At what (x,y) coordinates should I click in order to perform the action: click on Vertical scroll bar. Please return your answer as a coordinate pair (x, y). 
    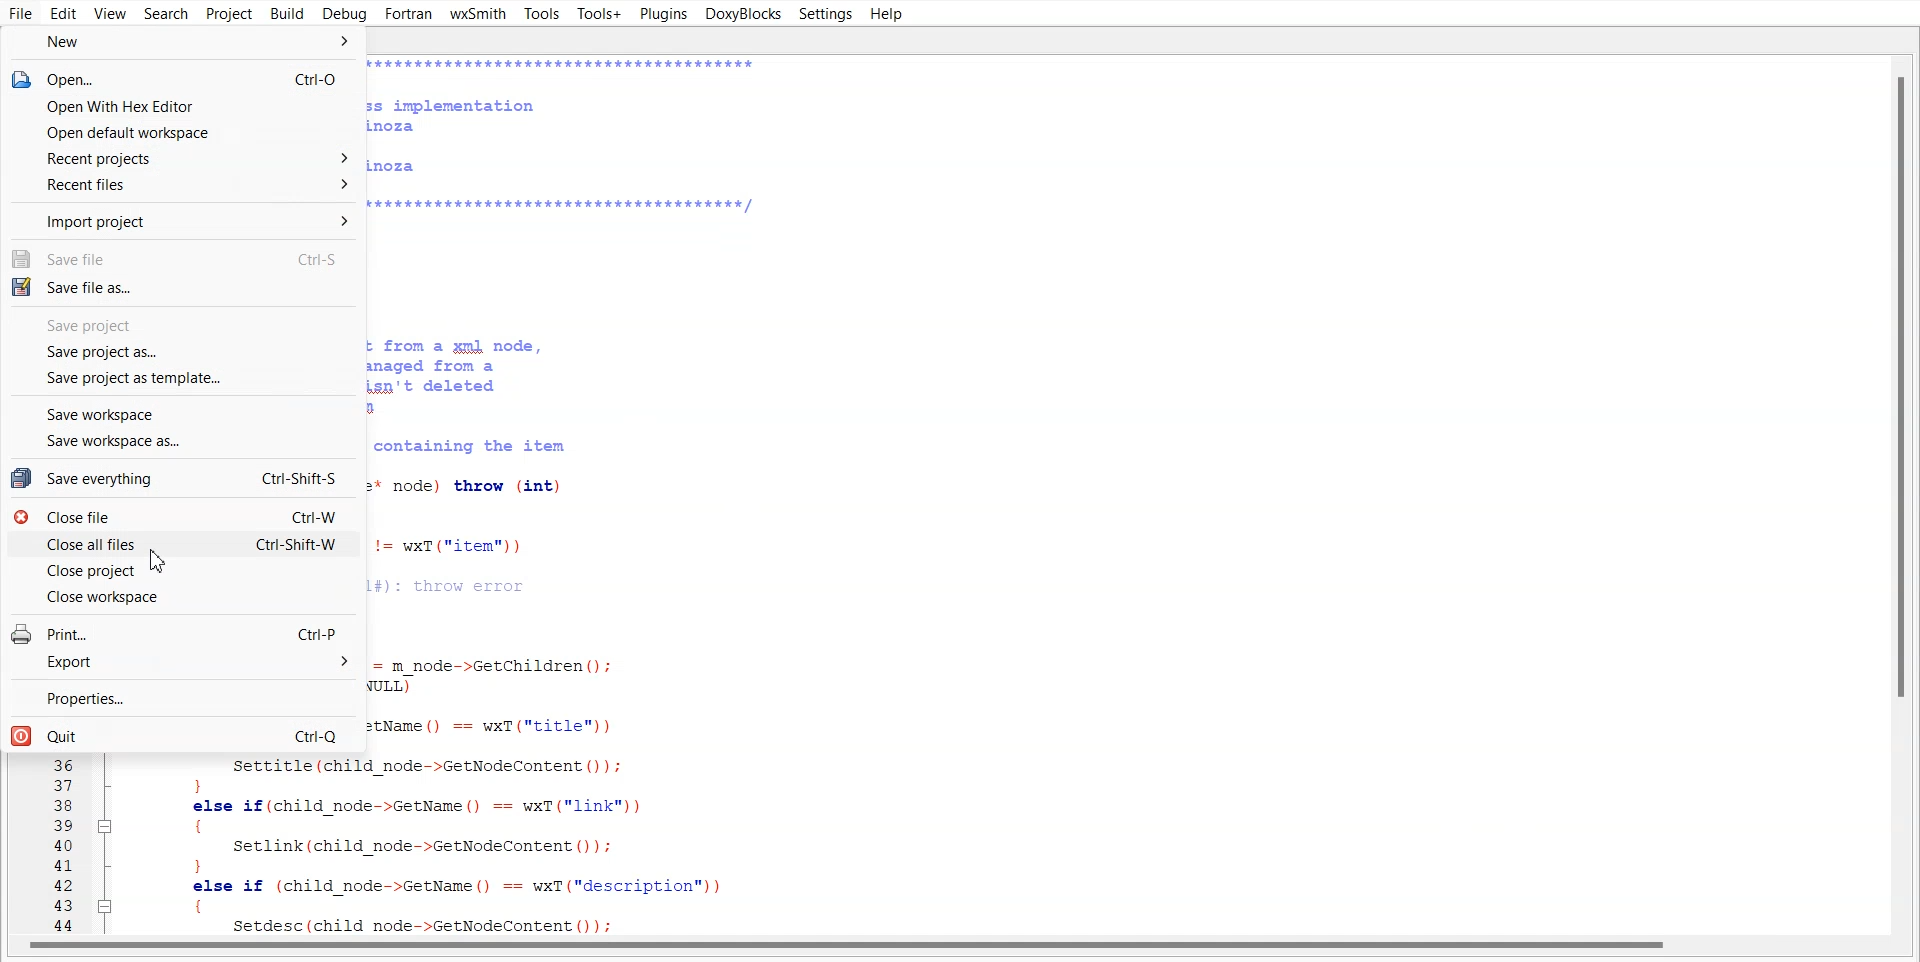
    Looking at the image, I should click on (1894, 491).